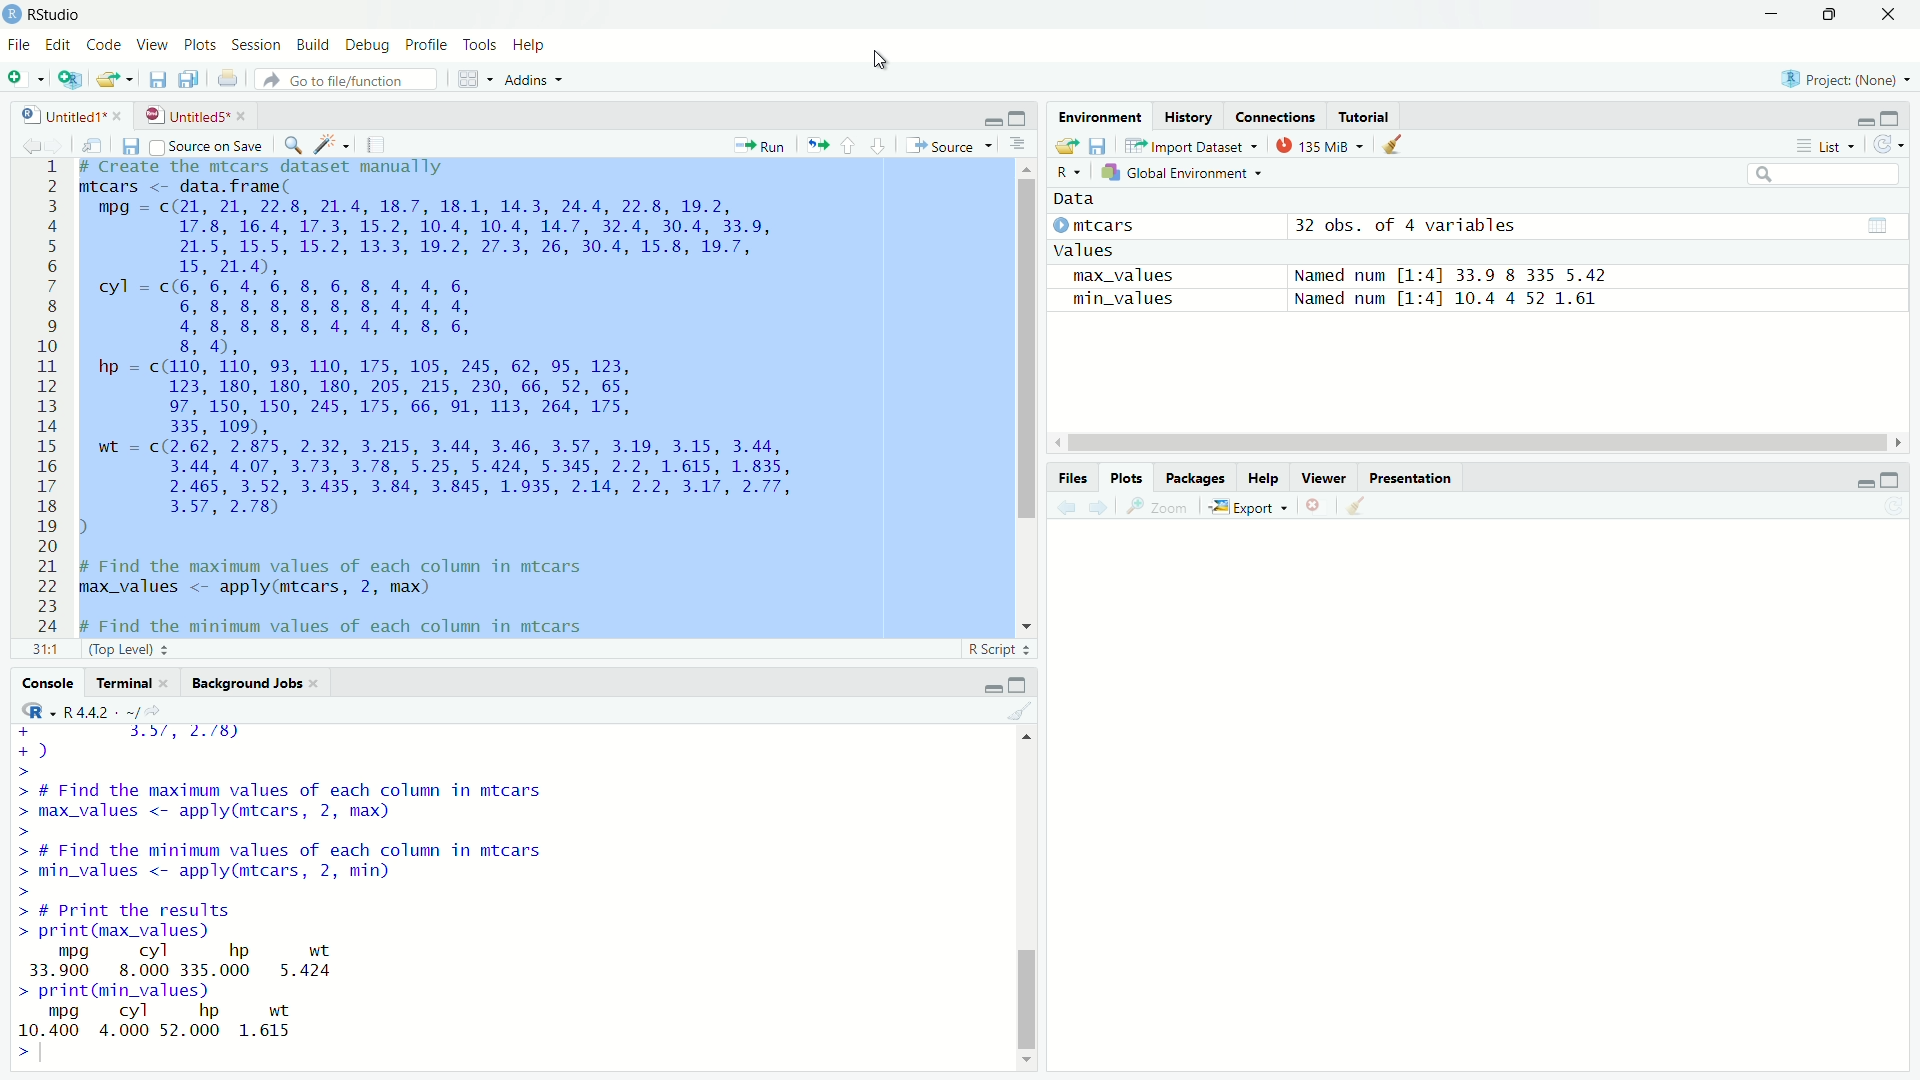  What do you see at coordinates (1064, 148) in the screenshot?
I see `move` at bounding box center [1064, 148].